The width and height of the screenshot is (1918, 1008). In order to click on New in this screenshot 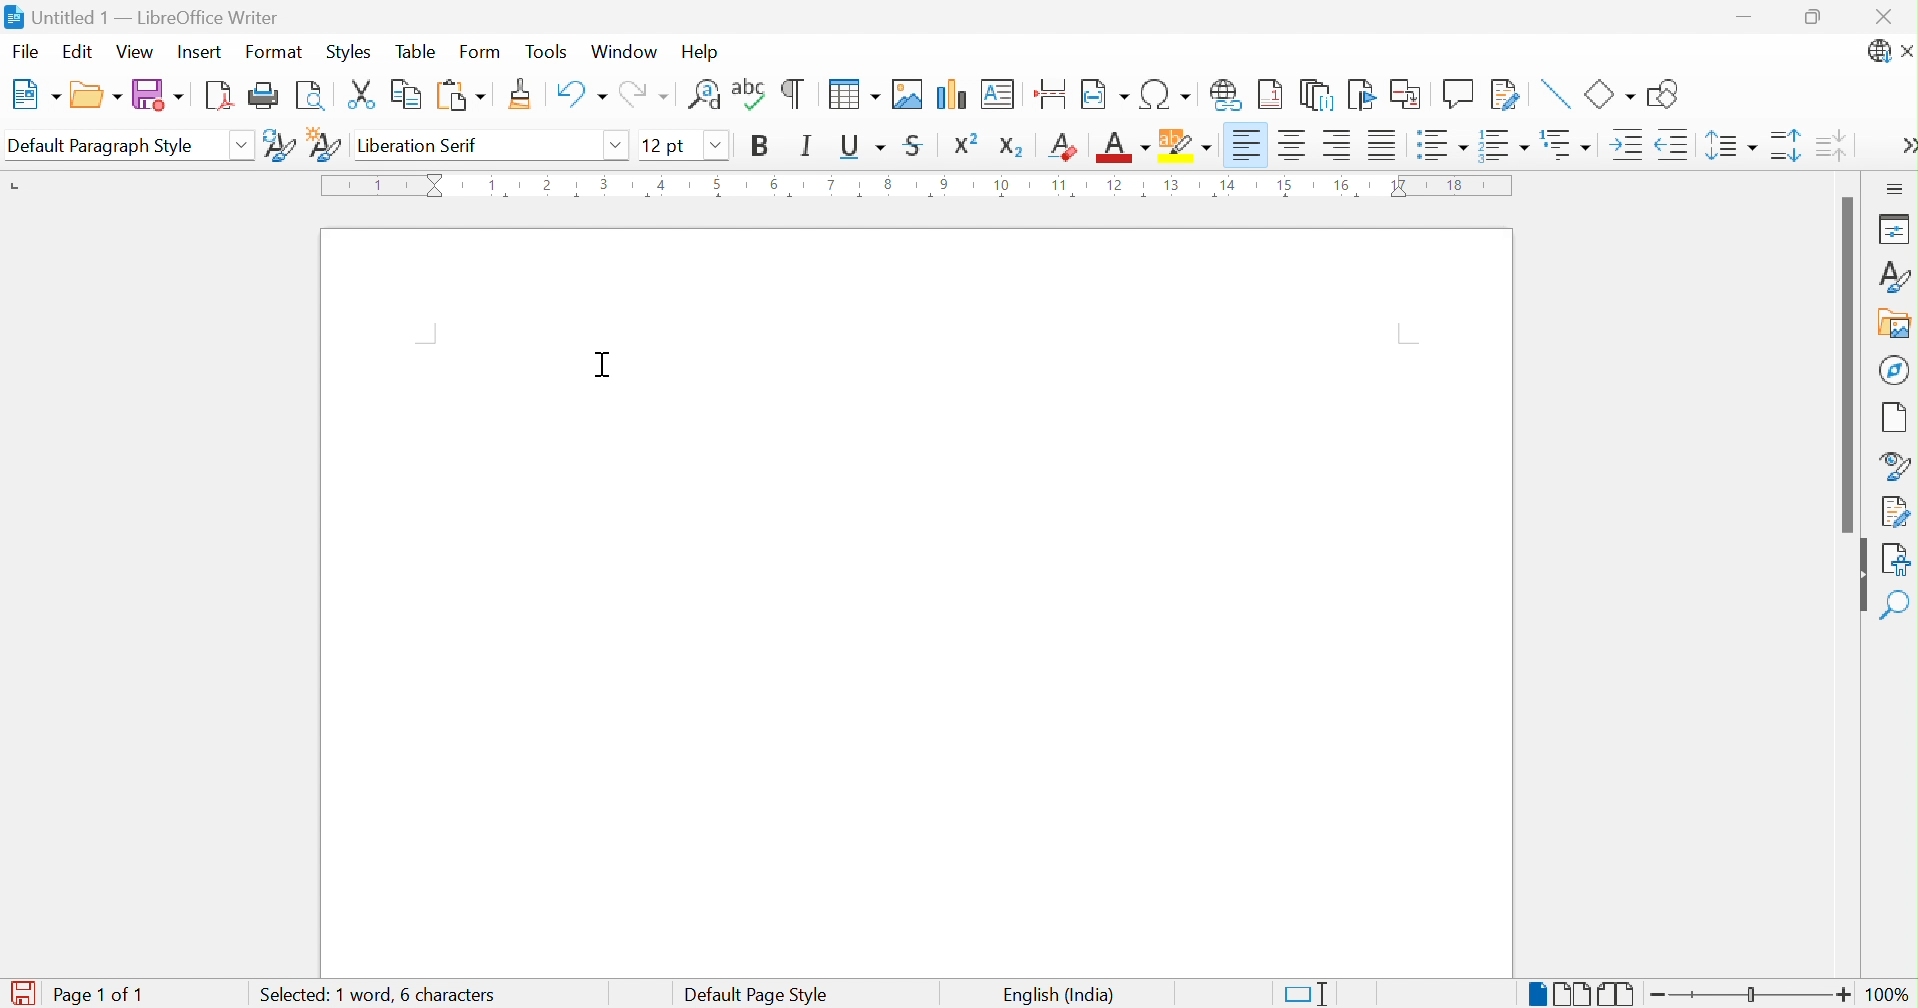, I will do `click(35, 95)`.